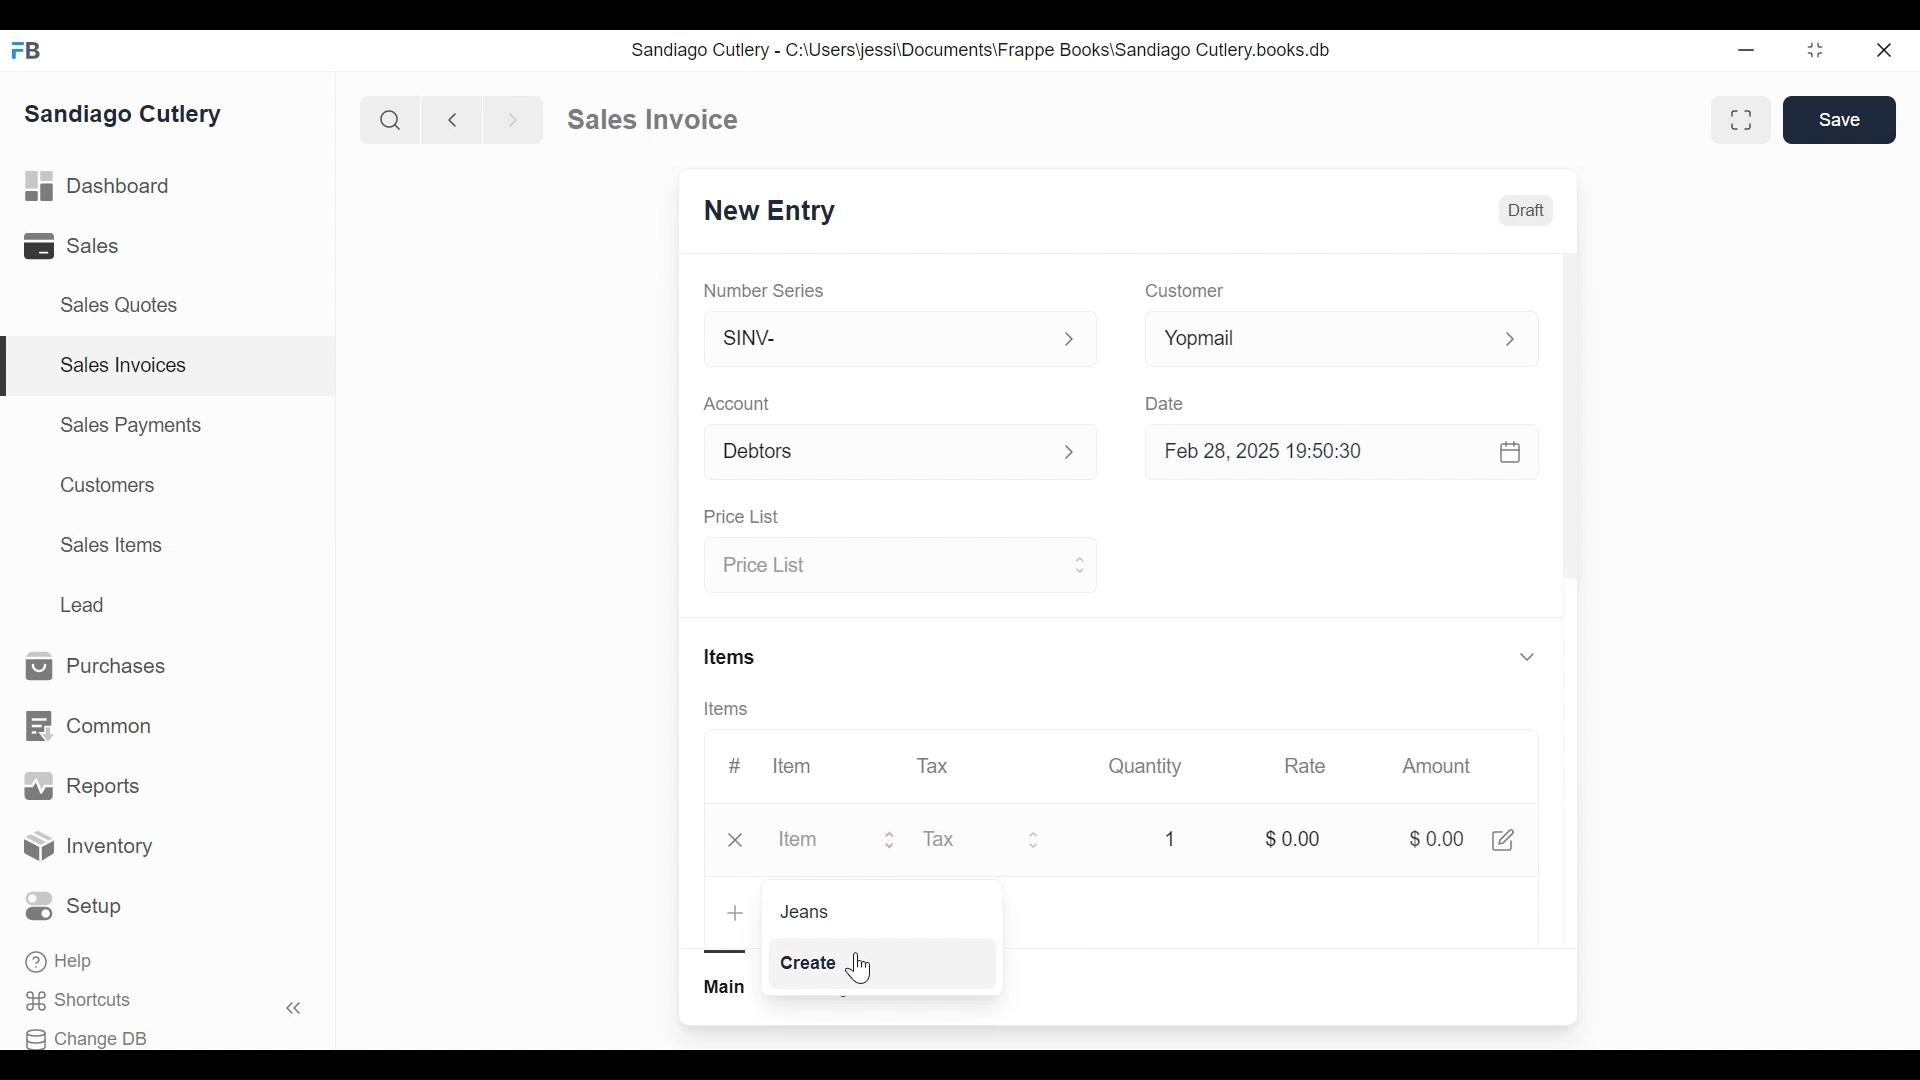 This screenshot has height=1080, width=1920. I want to click on scrollbar, so click(1570, 423).